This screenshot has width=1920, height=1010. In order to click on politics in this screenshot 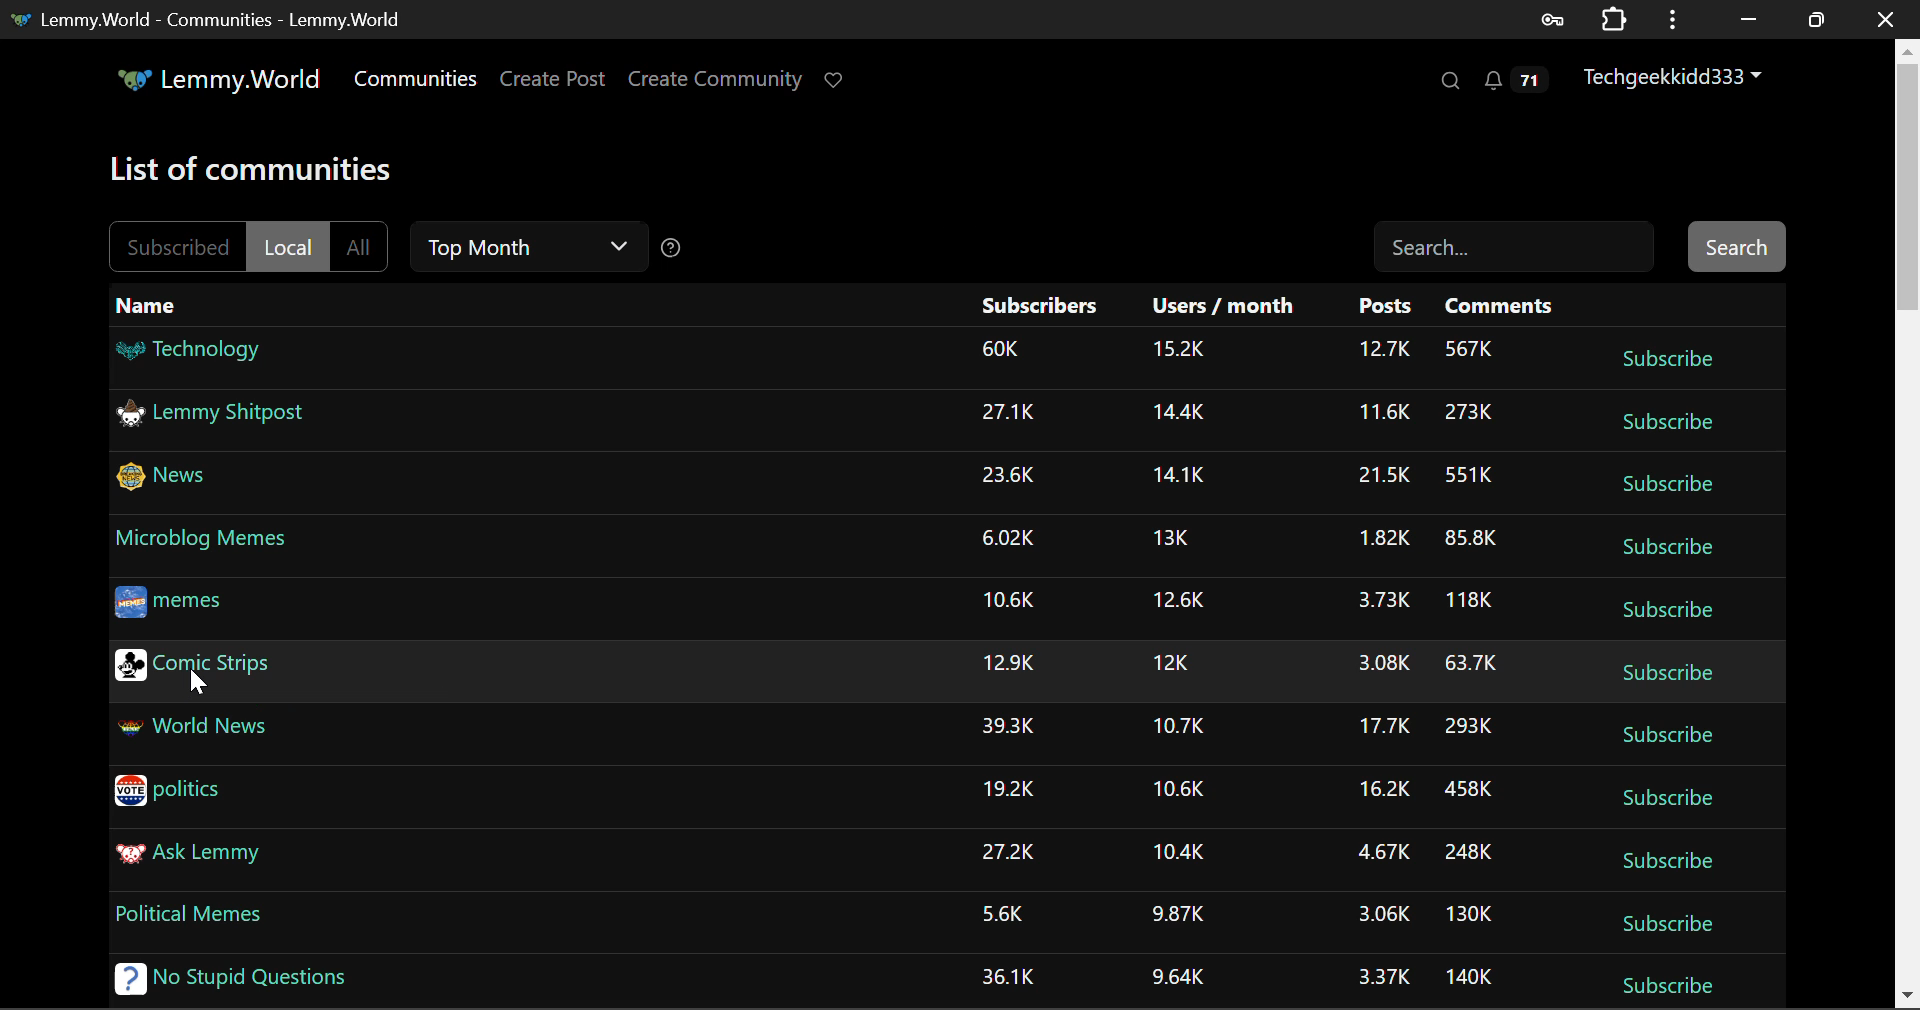, I will do `click(173, 792)`.